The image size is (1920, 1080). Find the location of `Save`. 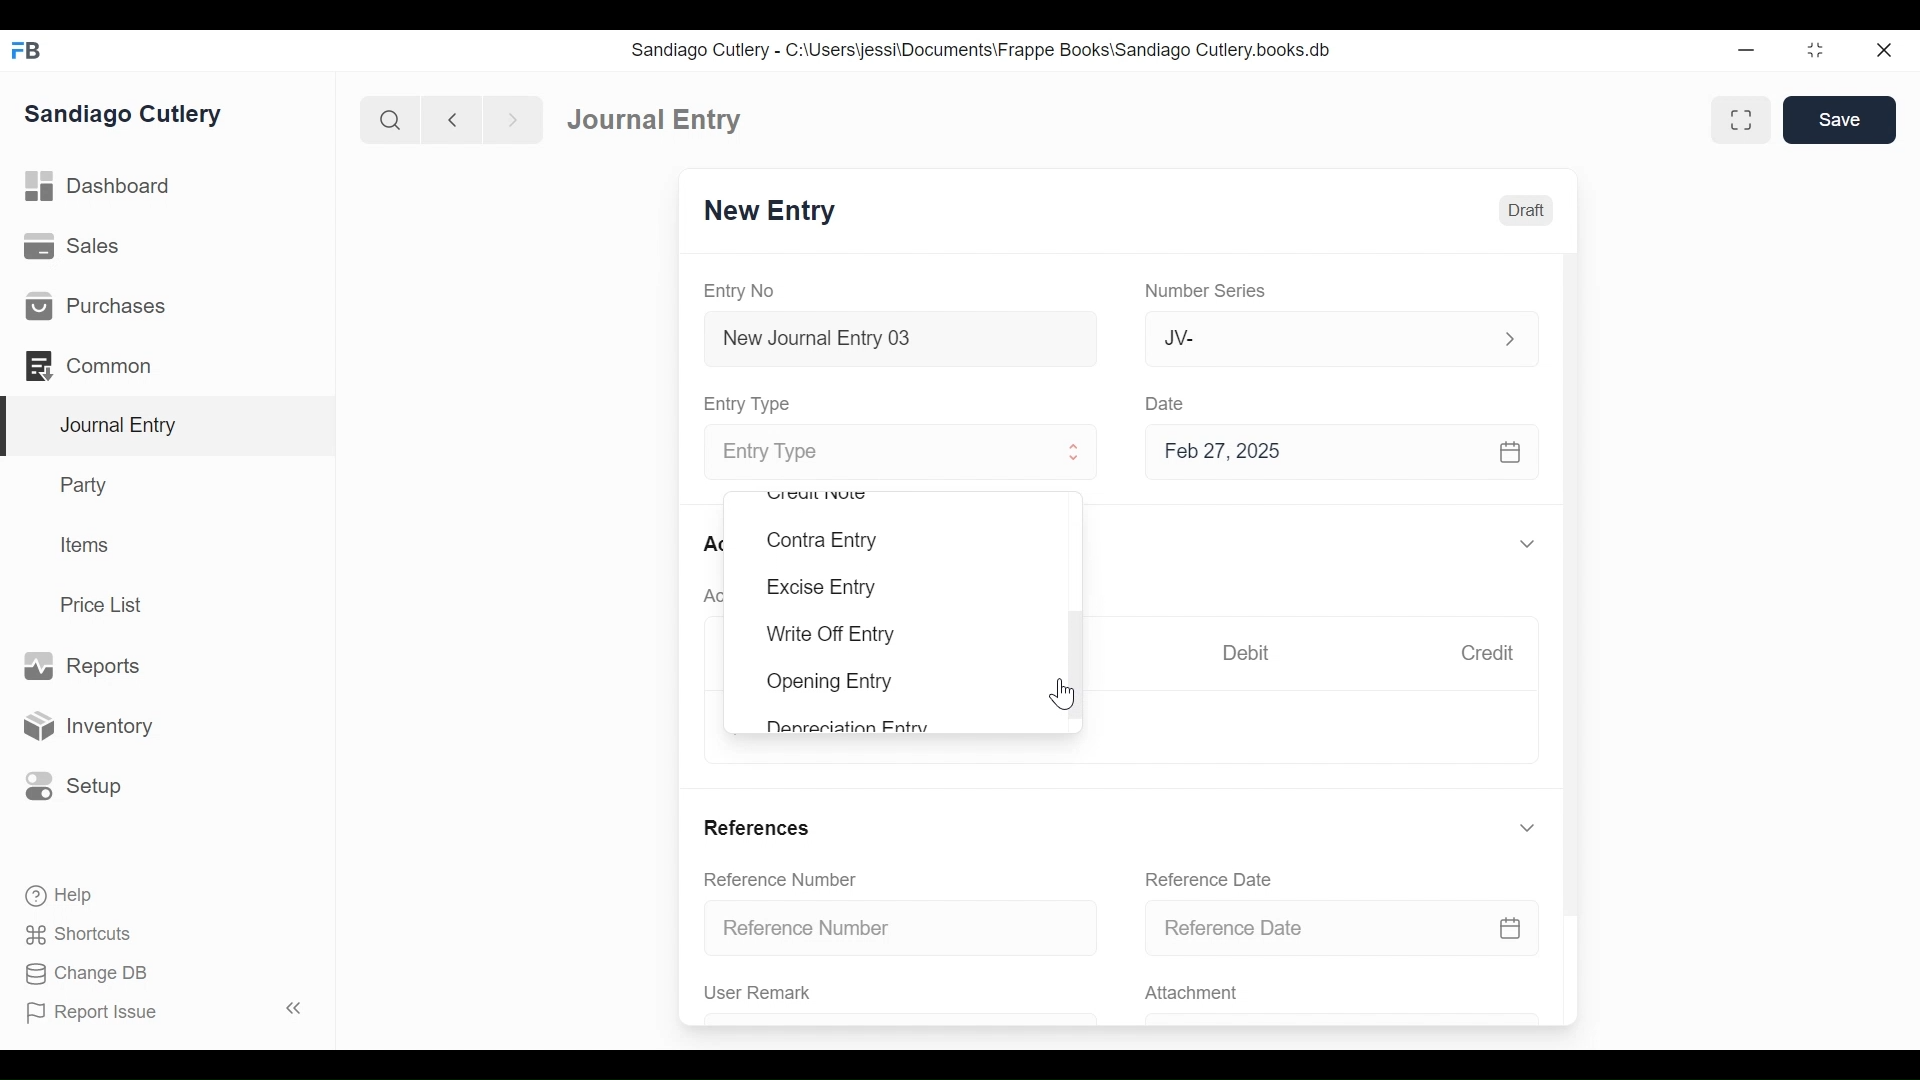

Save is located at coordinates (1842, 120).